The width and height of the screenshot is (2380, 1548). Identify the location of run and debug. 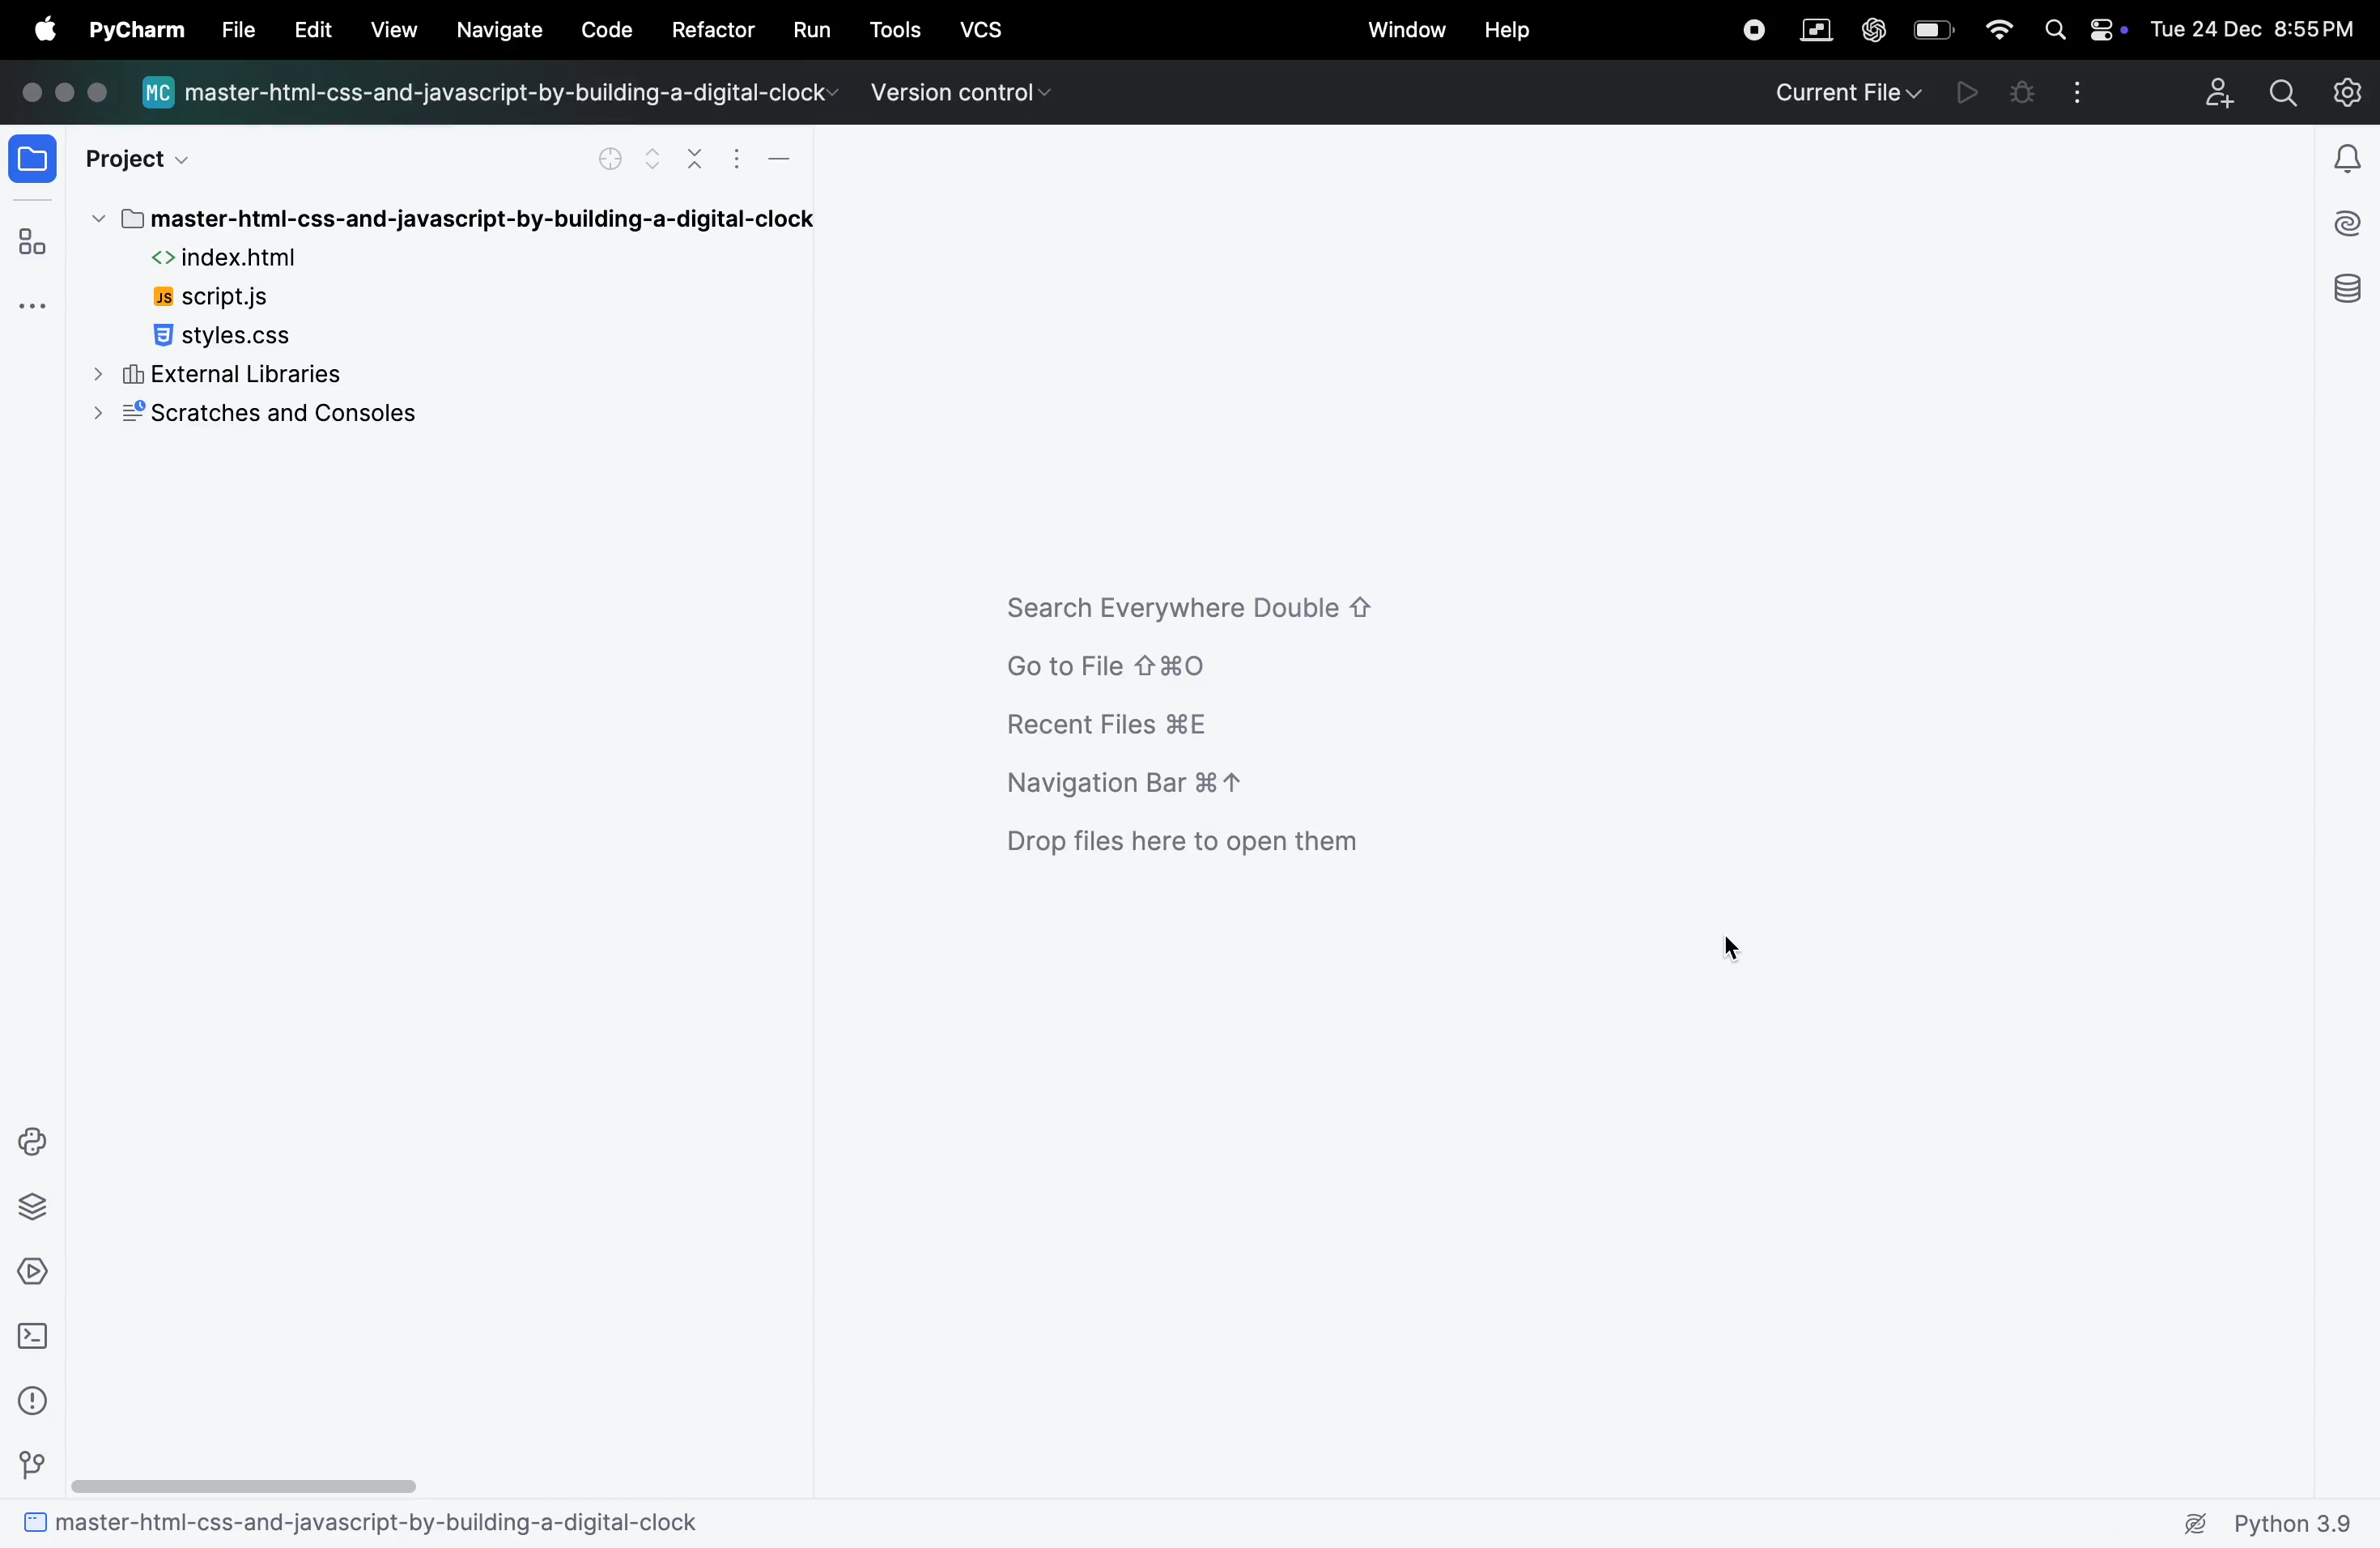
(42, 1269).